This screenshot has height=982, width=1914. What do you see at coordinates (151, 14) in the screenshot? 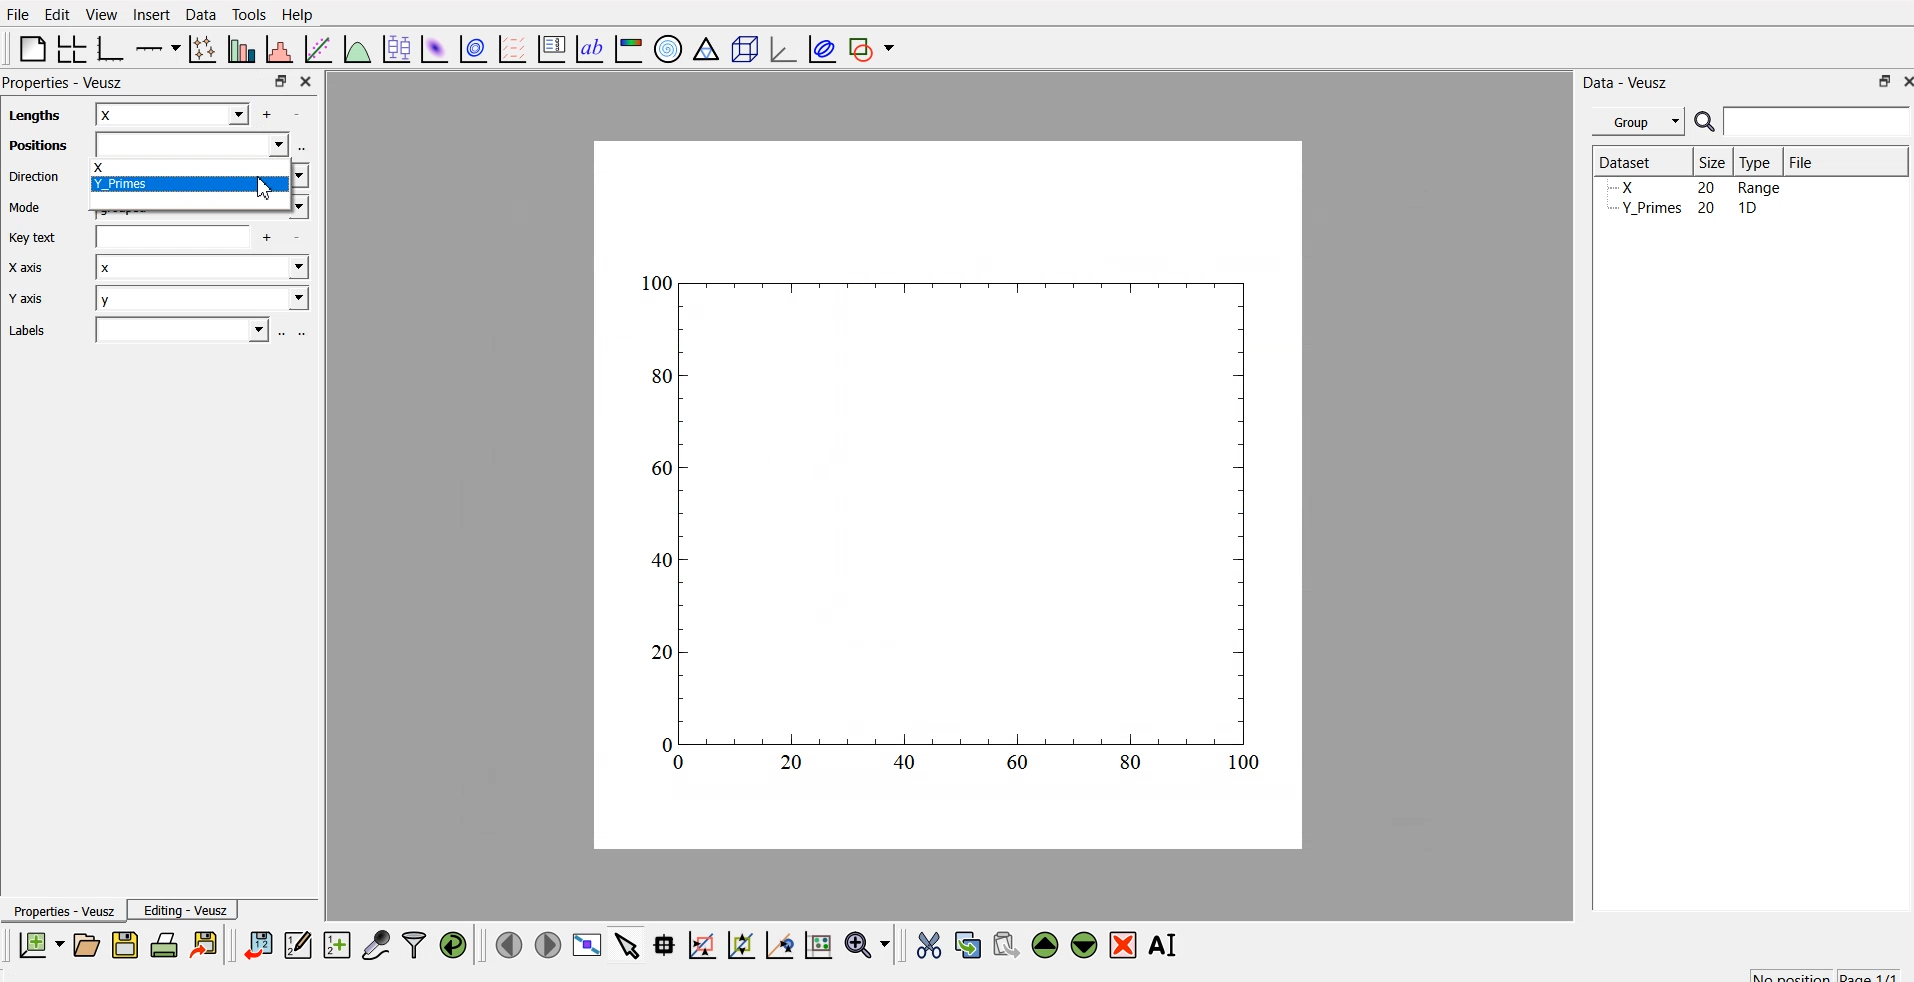
I see `Insert` at bounding box center [151, 14].